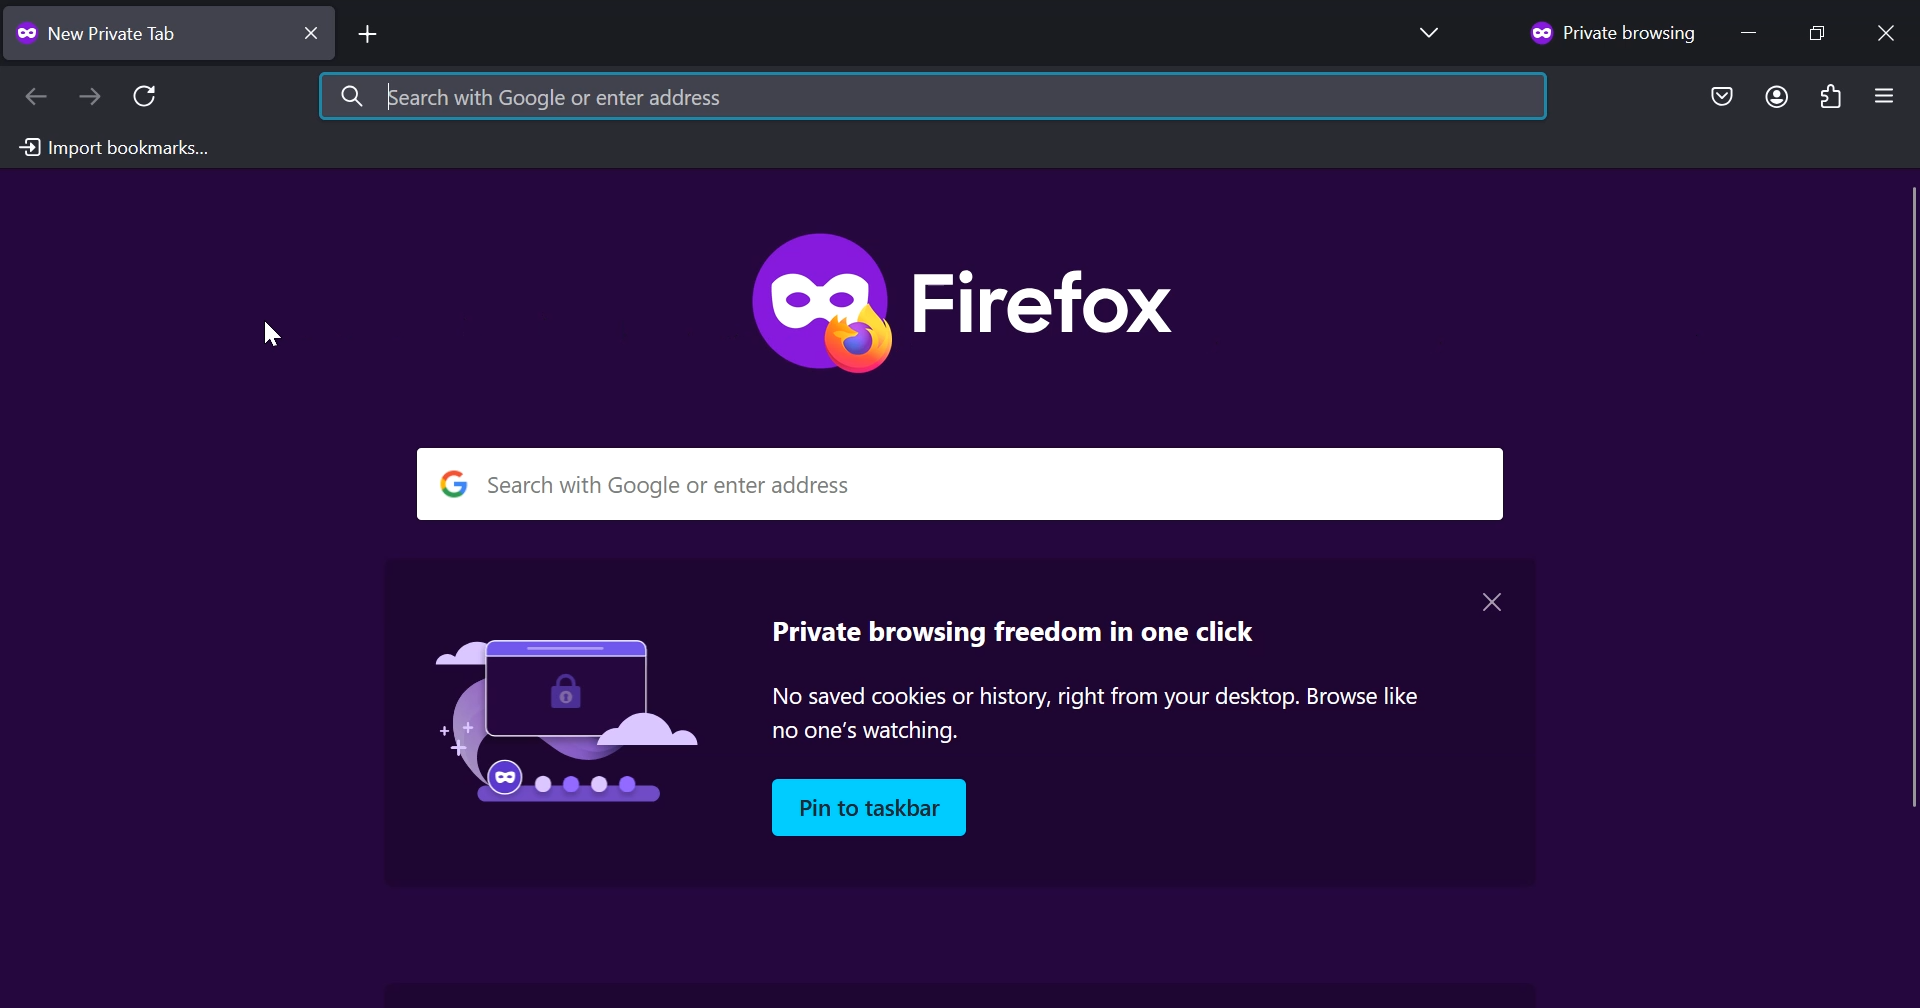  What do you see at coordinates (1607, 34) in the screenshot?
I see `Private browsing` at bounding box center [1607, 34].